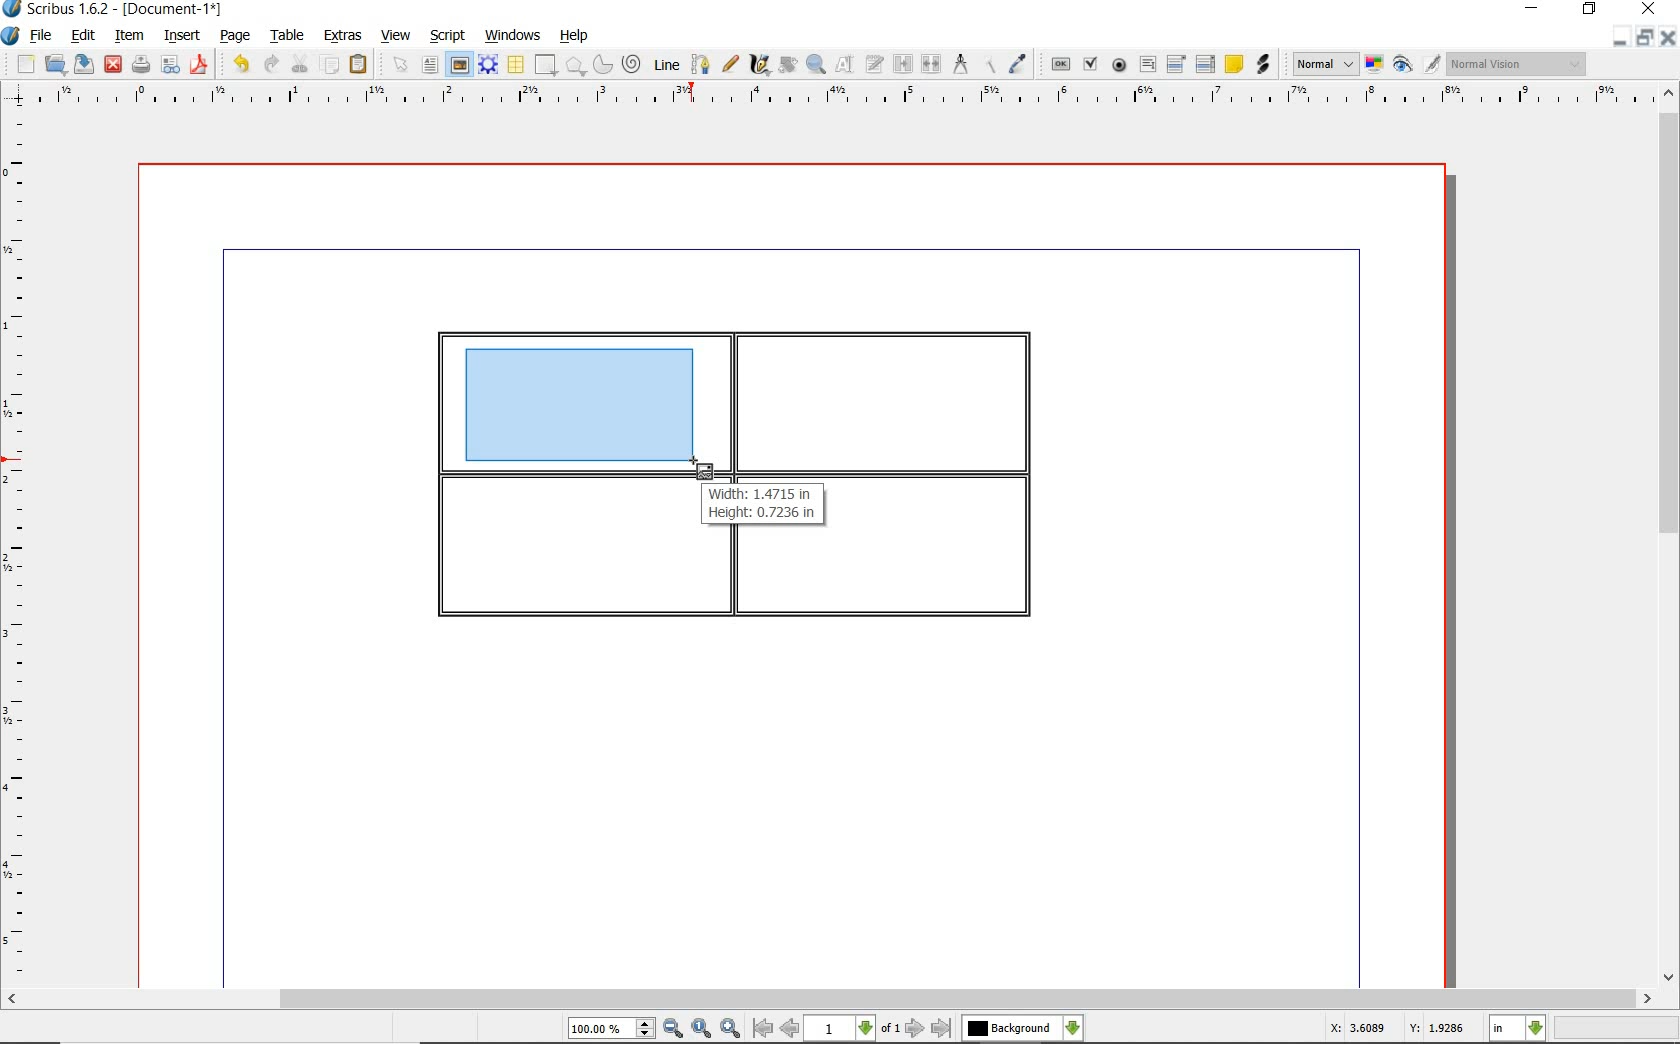 The width and height of the screenshot is (1680, 1044). What do you see at coordinates (1518, 1028) in the screenshot?
I see `select measurement` at bounding box center [1518, 1028].